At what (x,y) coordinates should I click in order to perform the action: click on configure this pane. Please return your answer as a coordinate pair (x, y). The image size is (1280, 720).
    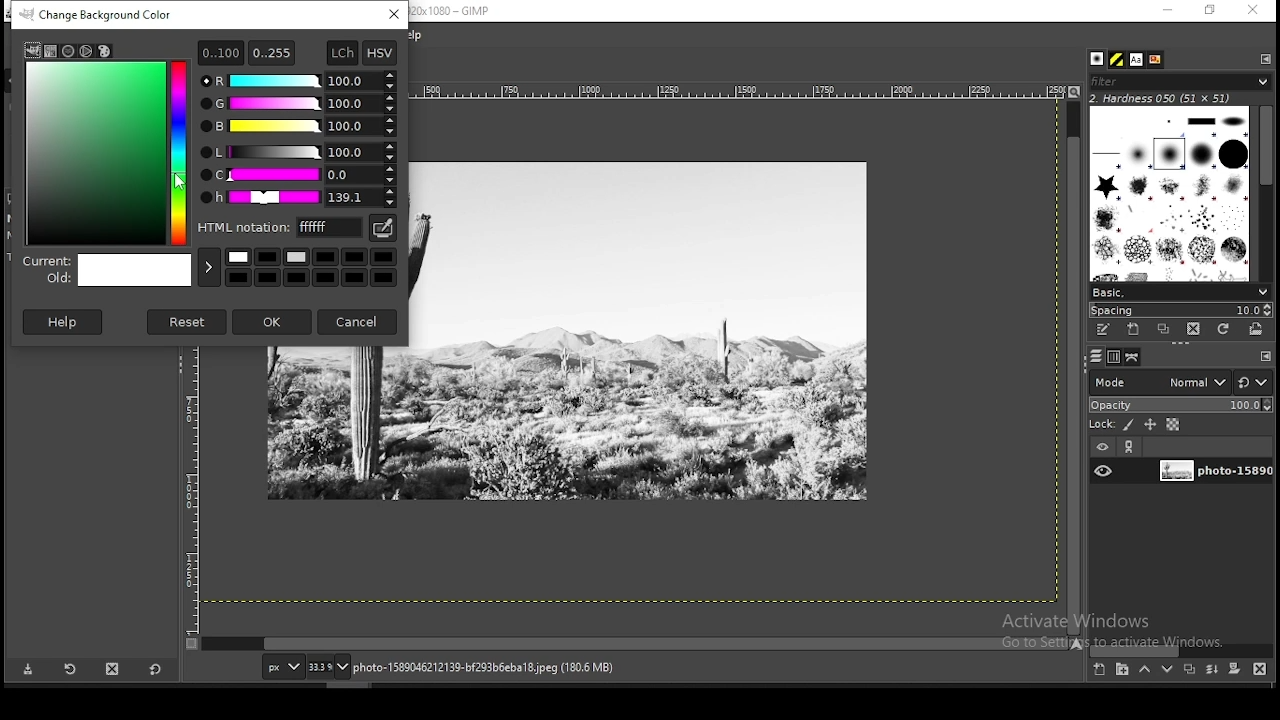
    Looking at the image, I should click on (1264, 356).